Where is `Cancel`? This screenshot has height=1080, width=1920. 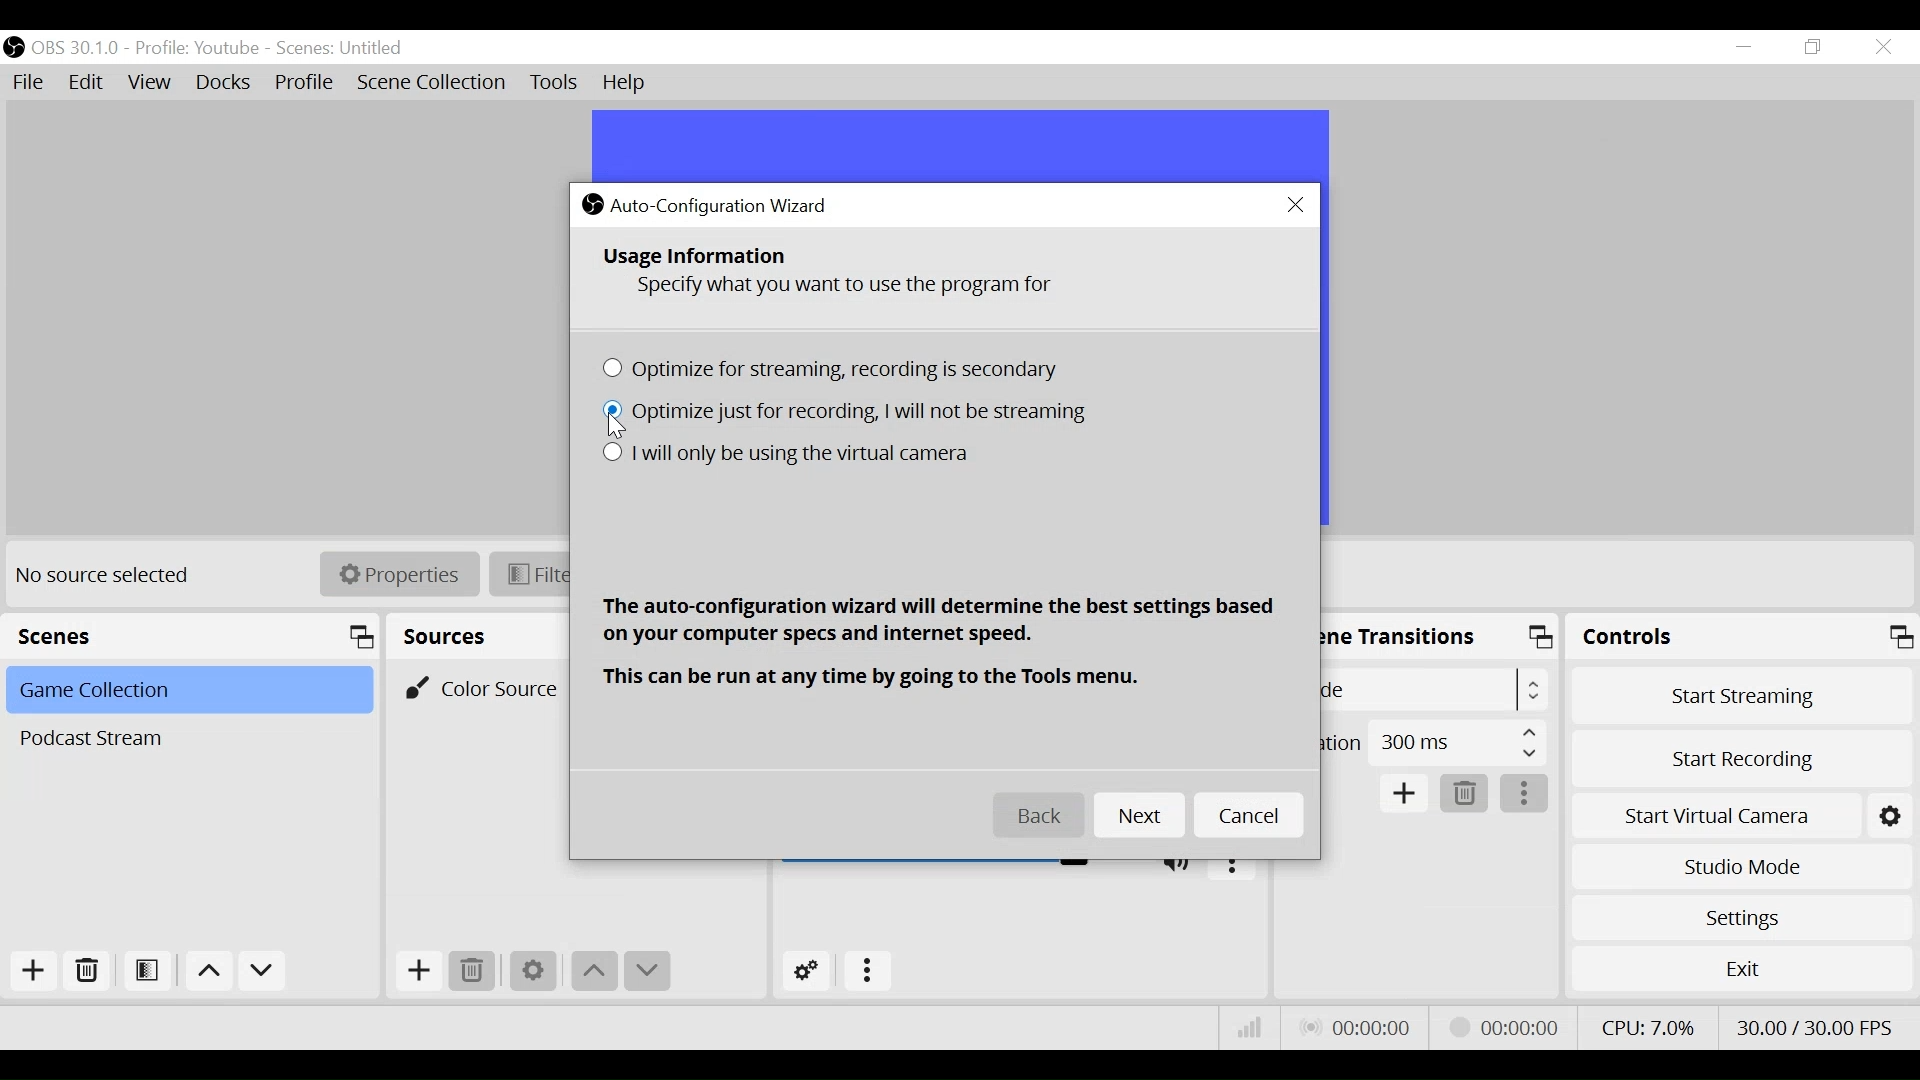 Cancel is located at coordinates (1251, 817).